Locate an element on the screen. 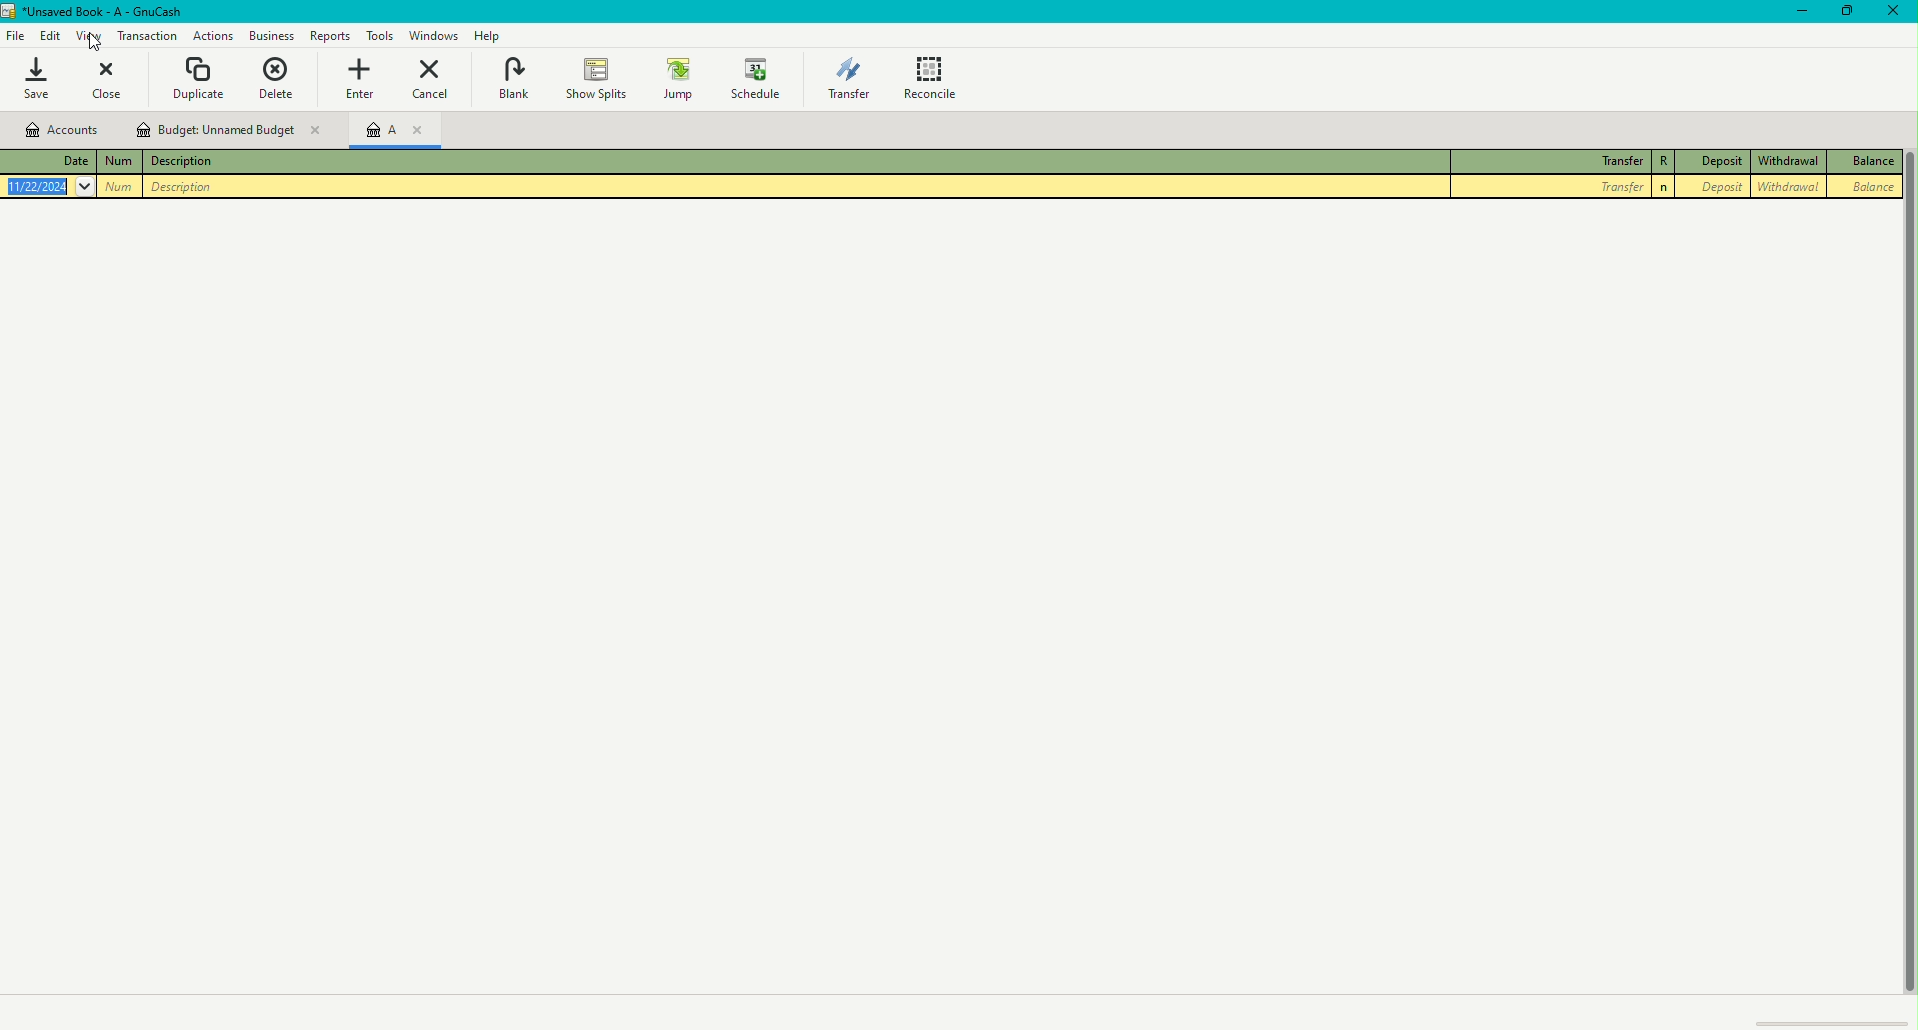 The image size is (1918, 1030). Jump is located at coordinates (675, 77).